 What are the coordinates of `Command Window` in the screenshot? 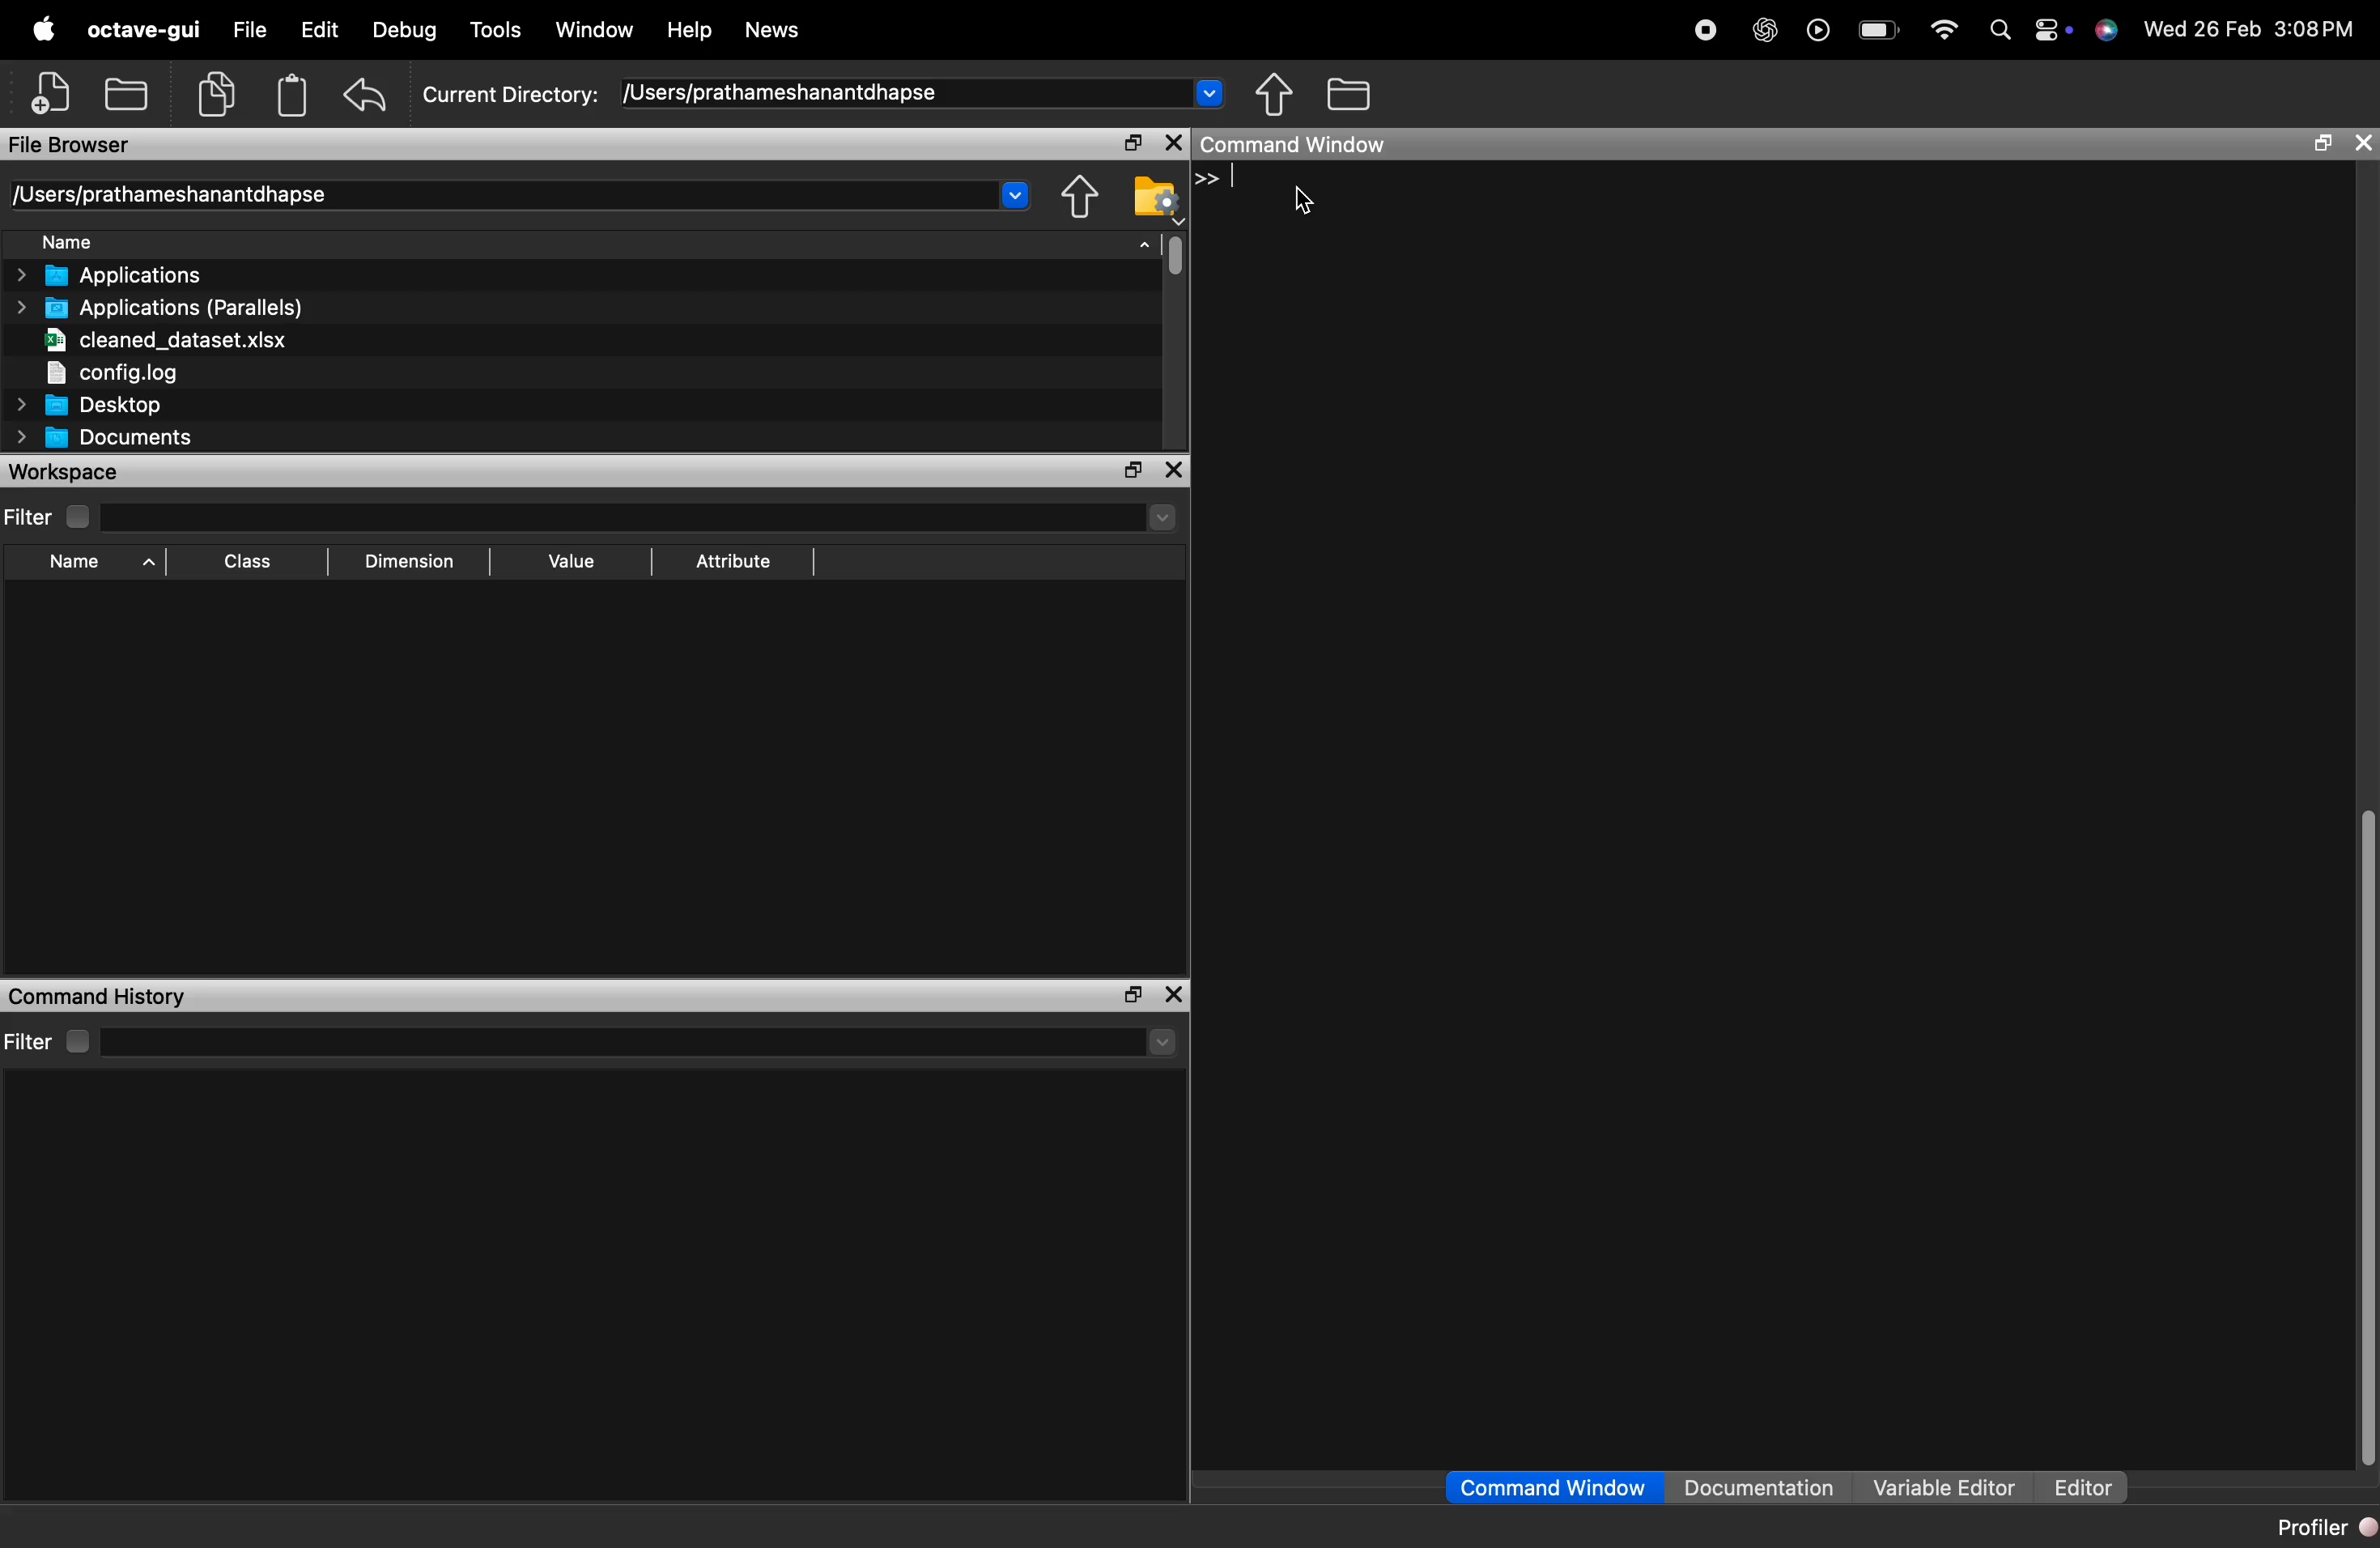 It's located at (1550, 1489).